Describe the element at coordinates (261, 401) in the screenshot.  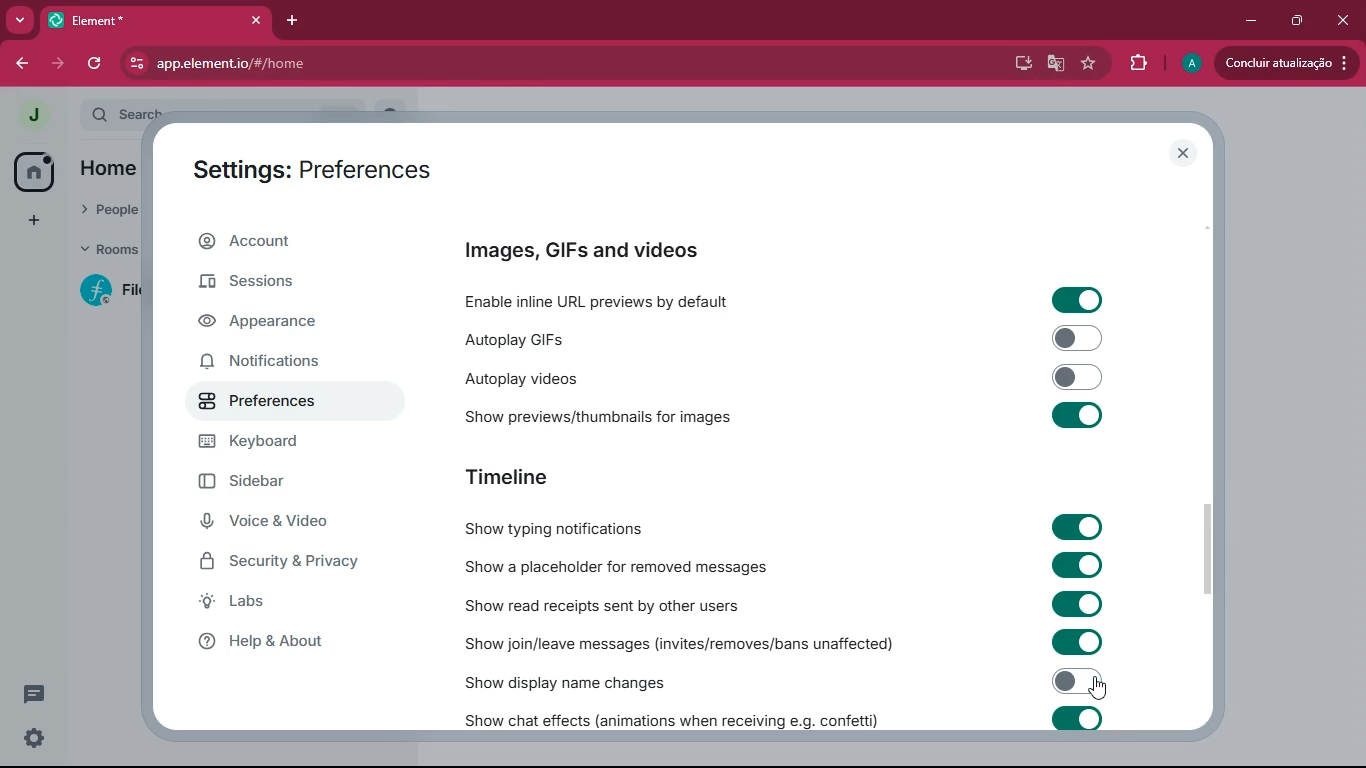
I see `preferences` at that location.